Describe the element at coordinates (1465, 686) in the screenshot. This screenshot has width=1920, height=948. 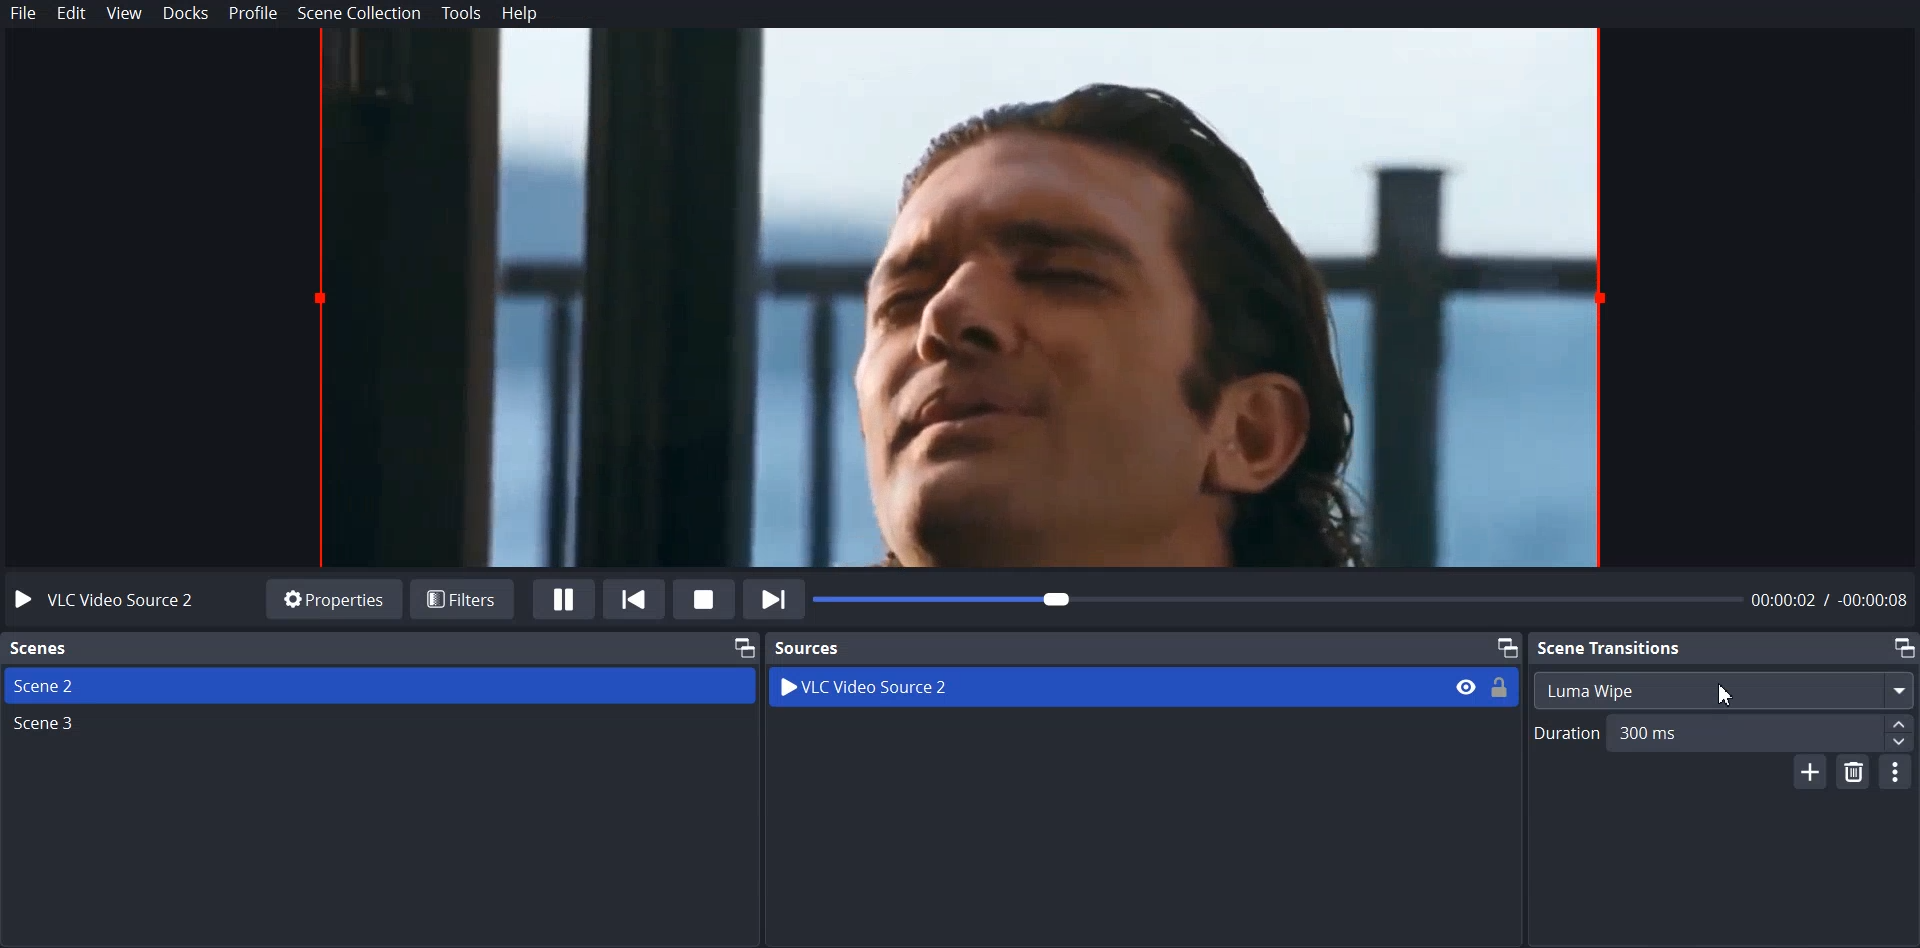
I see `Eye` at that location.